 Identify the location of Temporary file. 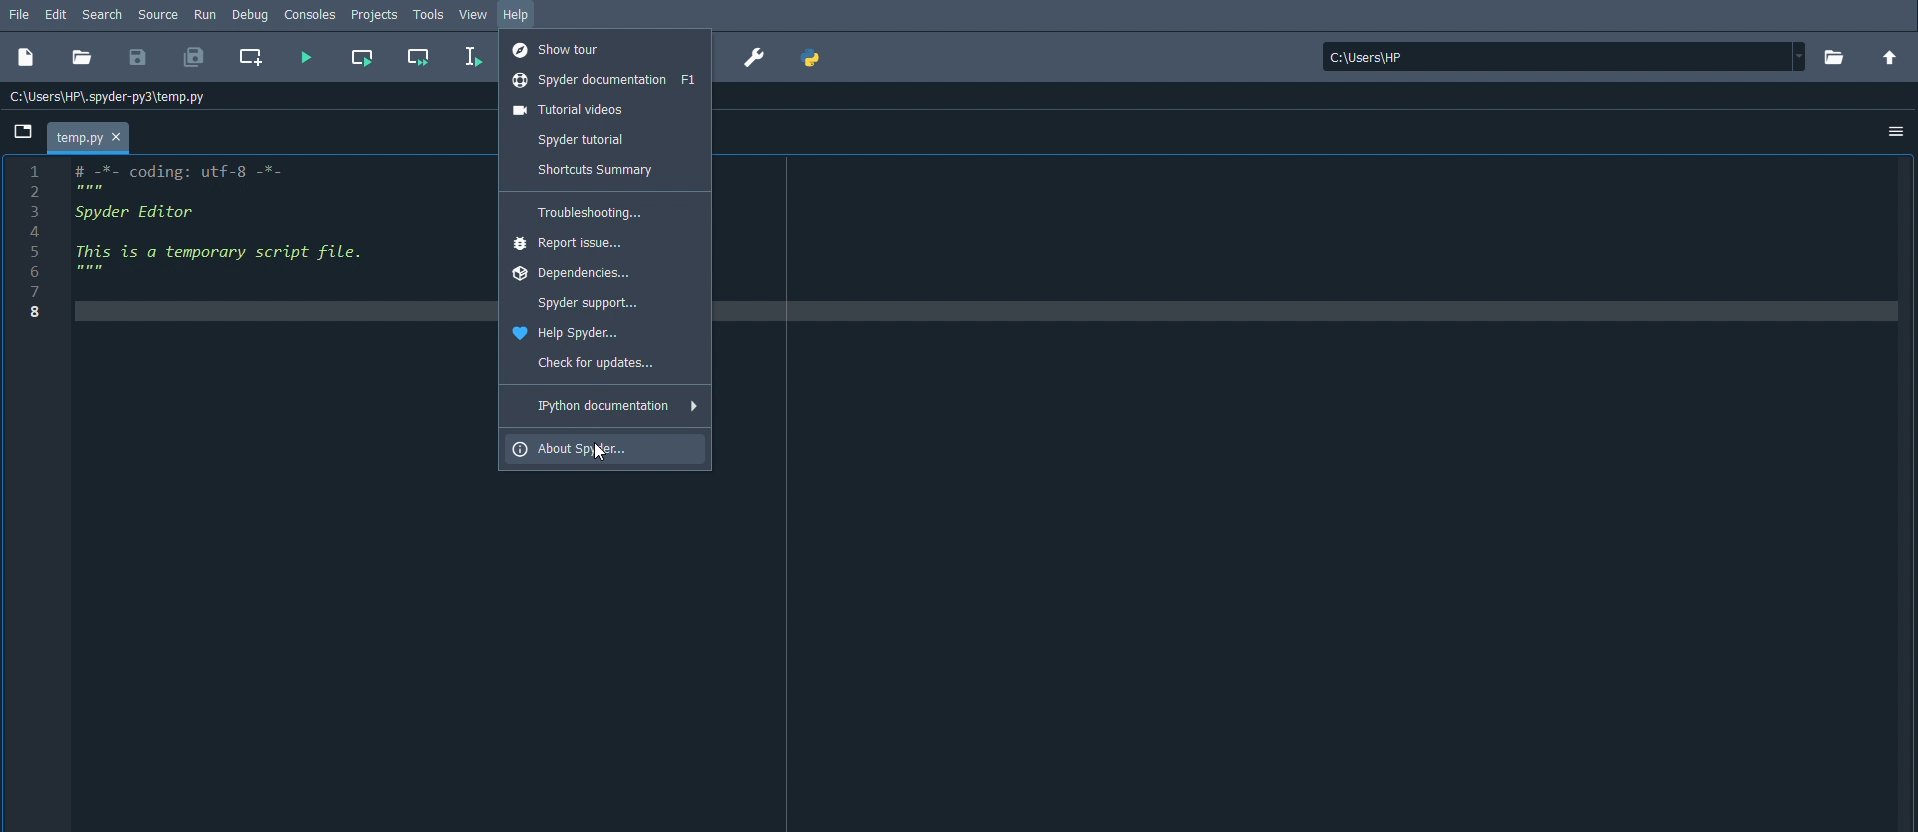
(89, 137).